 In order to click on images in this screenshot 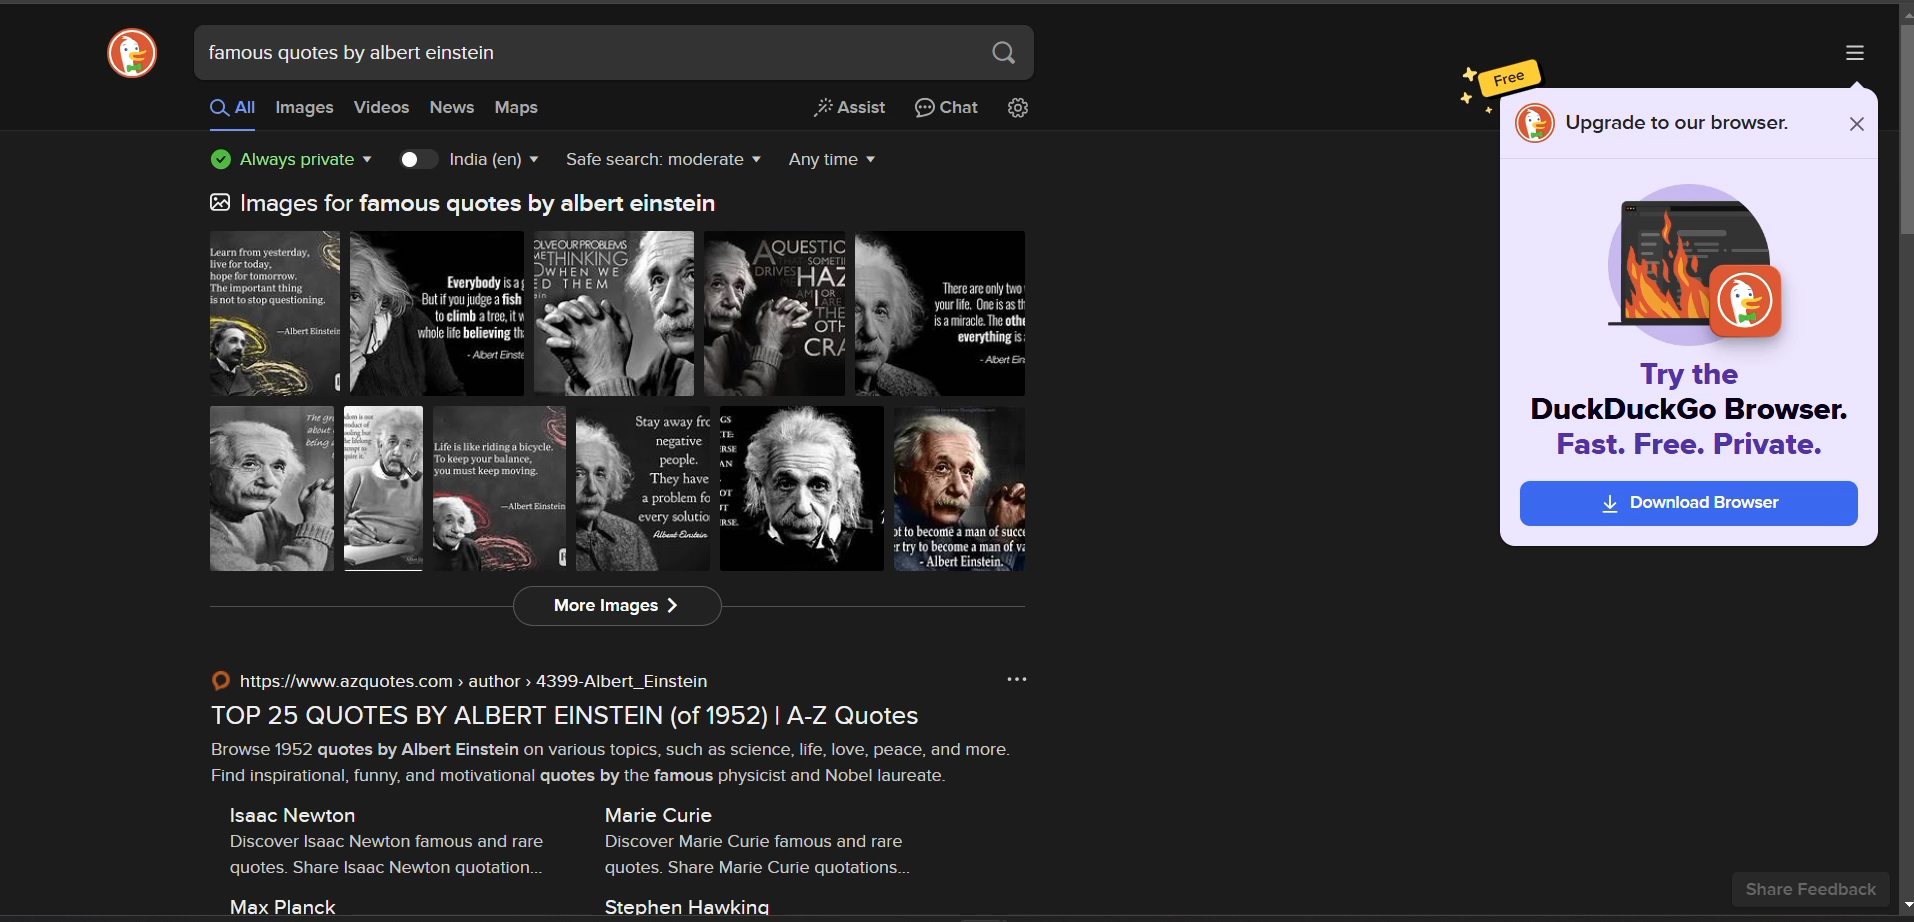, I will do `click(308, 110)`.